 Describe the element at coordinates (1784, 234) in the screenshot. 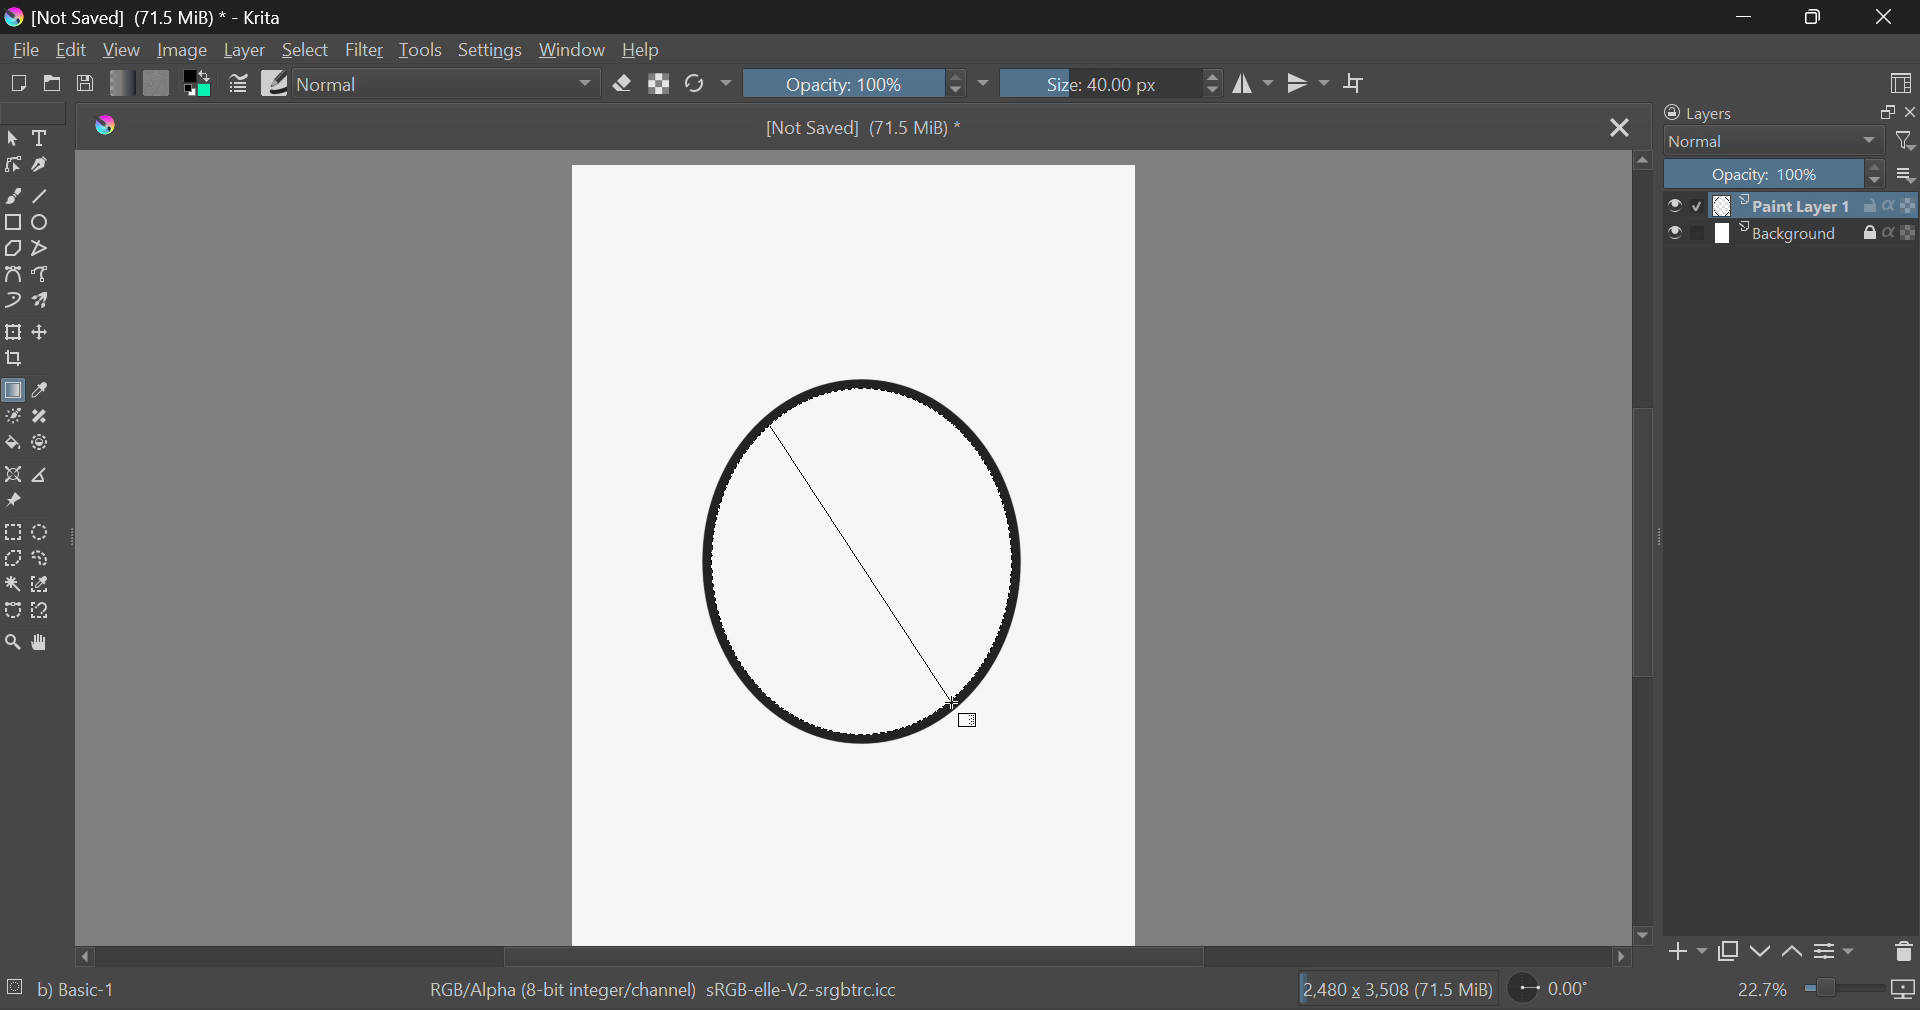

I see `layer 2` at that location.